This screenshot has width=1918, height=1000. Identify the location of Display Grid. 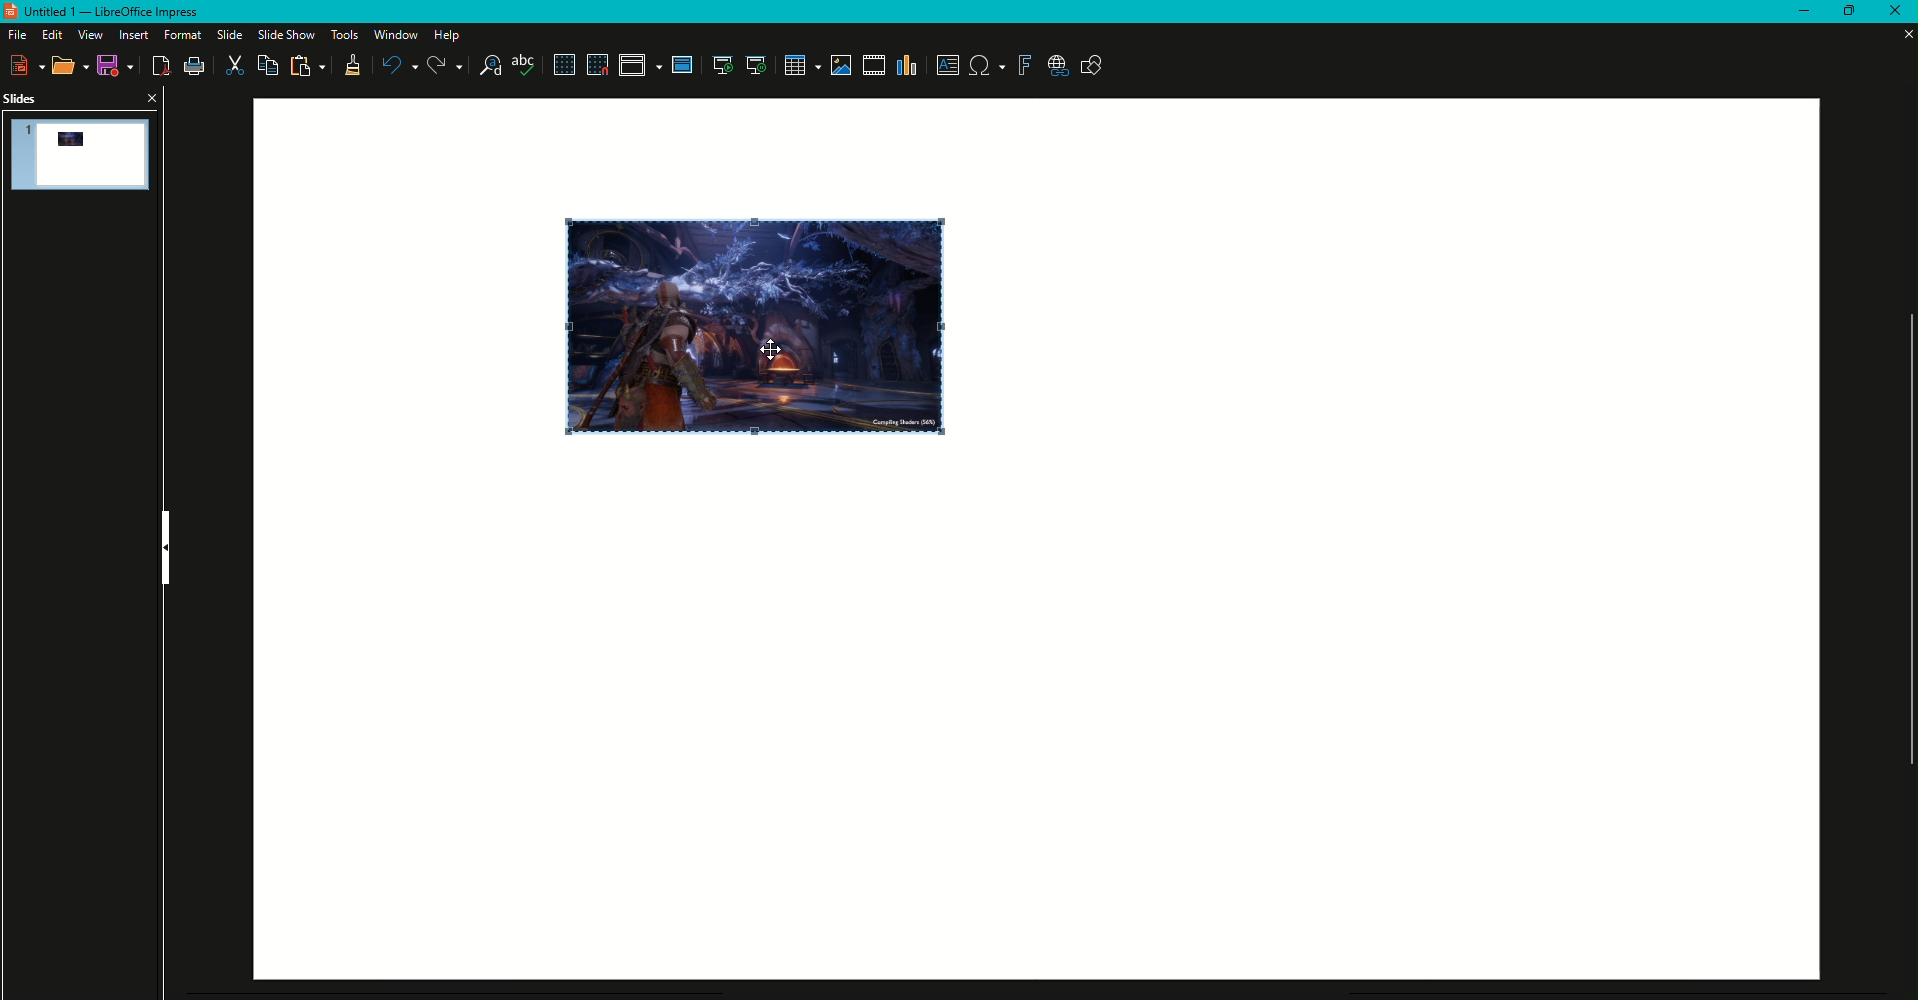
(562, 66).